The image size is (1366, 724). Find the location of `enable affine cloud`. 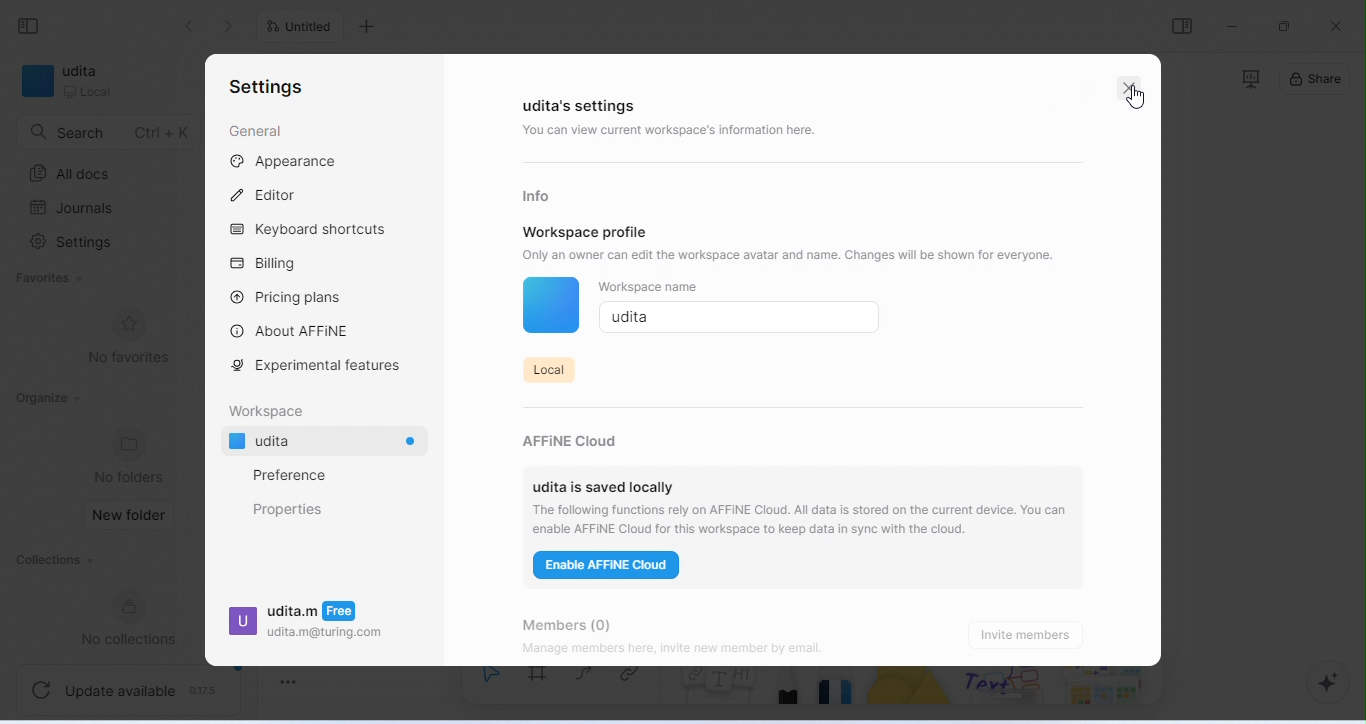

enable affine cloud is located at coordinates (609, 568).